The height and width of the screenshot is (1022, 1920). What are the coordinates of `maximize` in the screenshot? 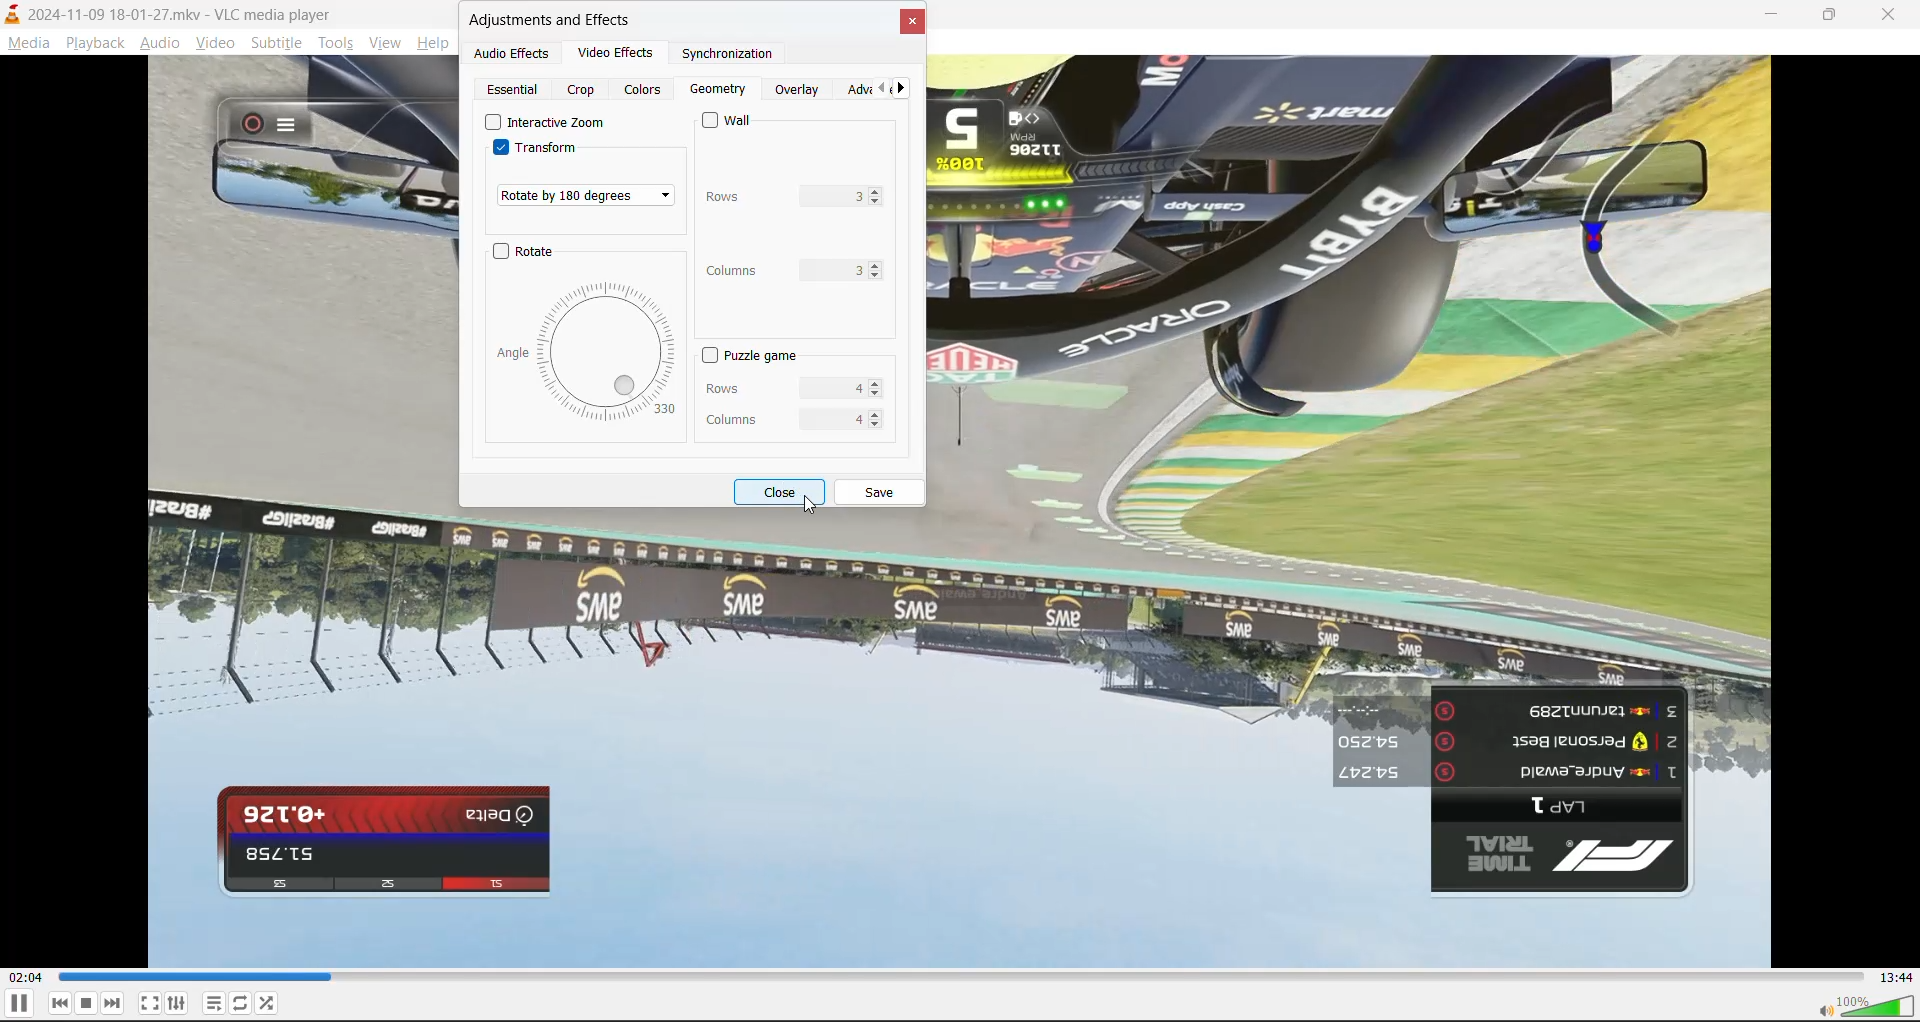 It's located at (1840, 16).